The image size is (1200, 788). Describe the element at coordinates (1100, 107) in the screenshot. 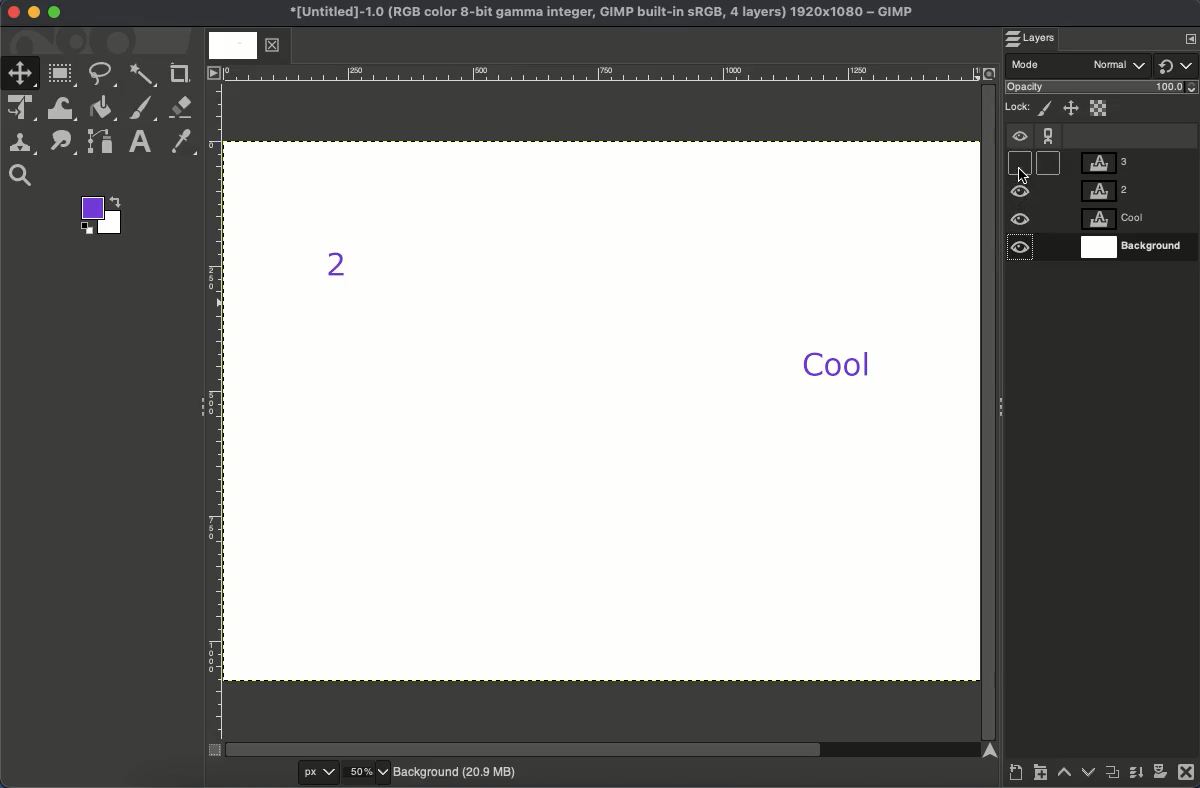

I see `Alpha` at that location.